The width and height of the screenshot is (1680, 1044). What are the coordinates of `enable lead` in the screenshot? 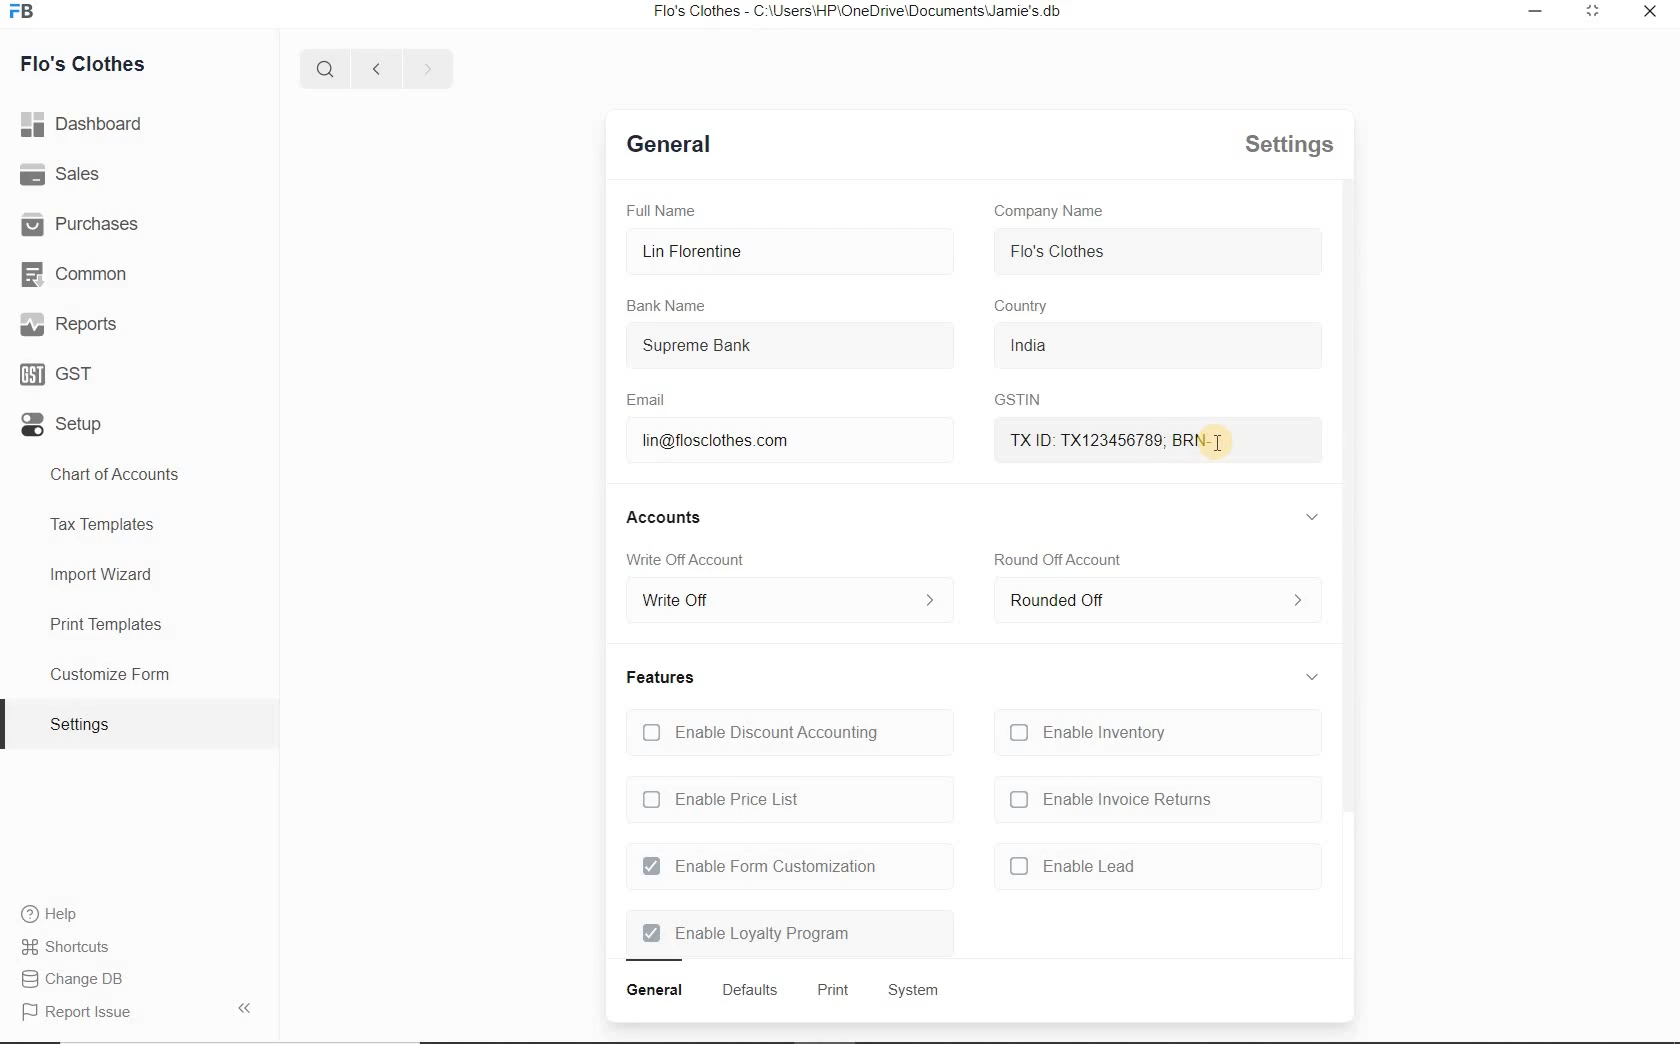 It's located at (1073, 865).